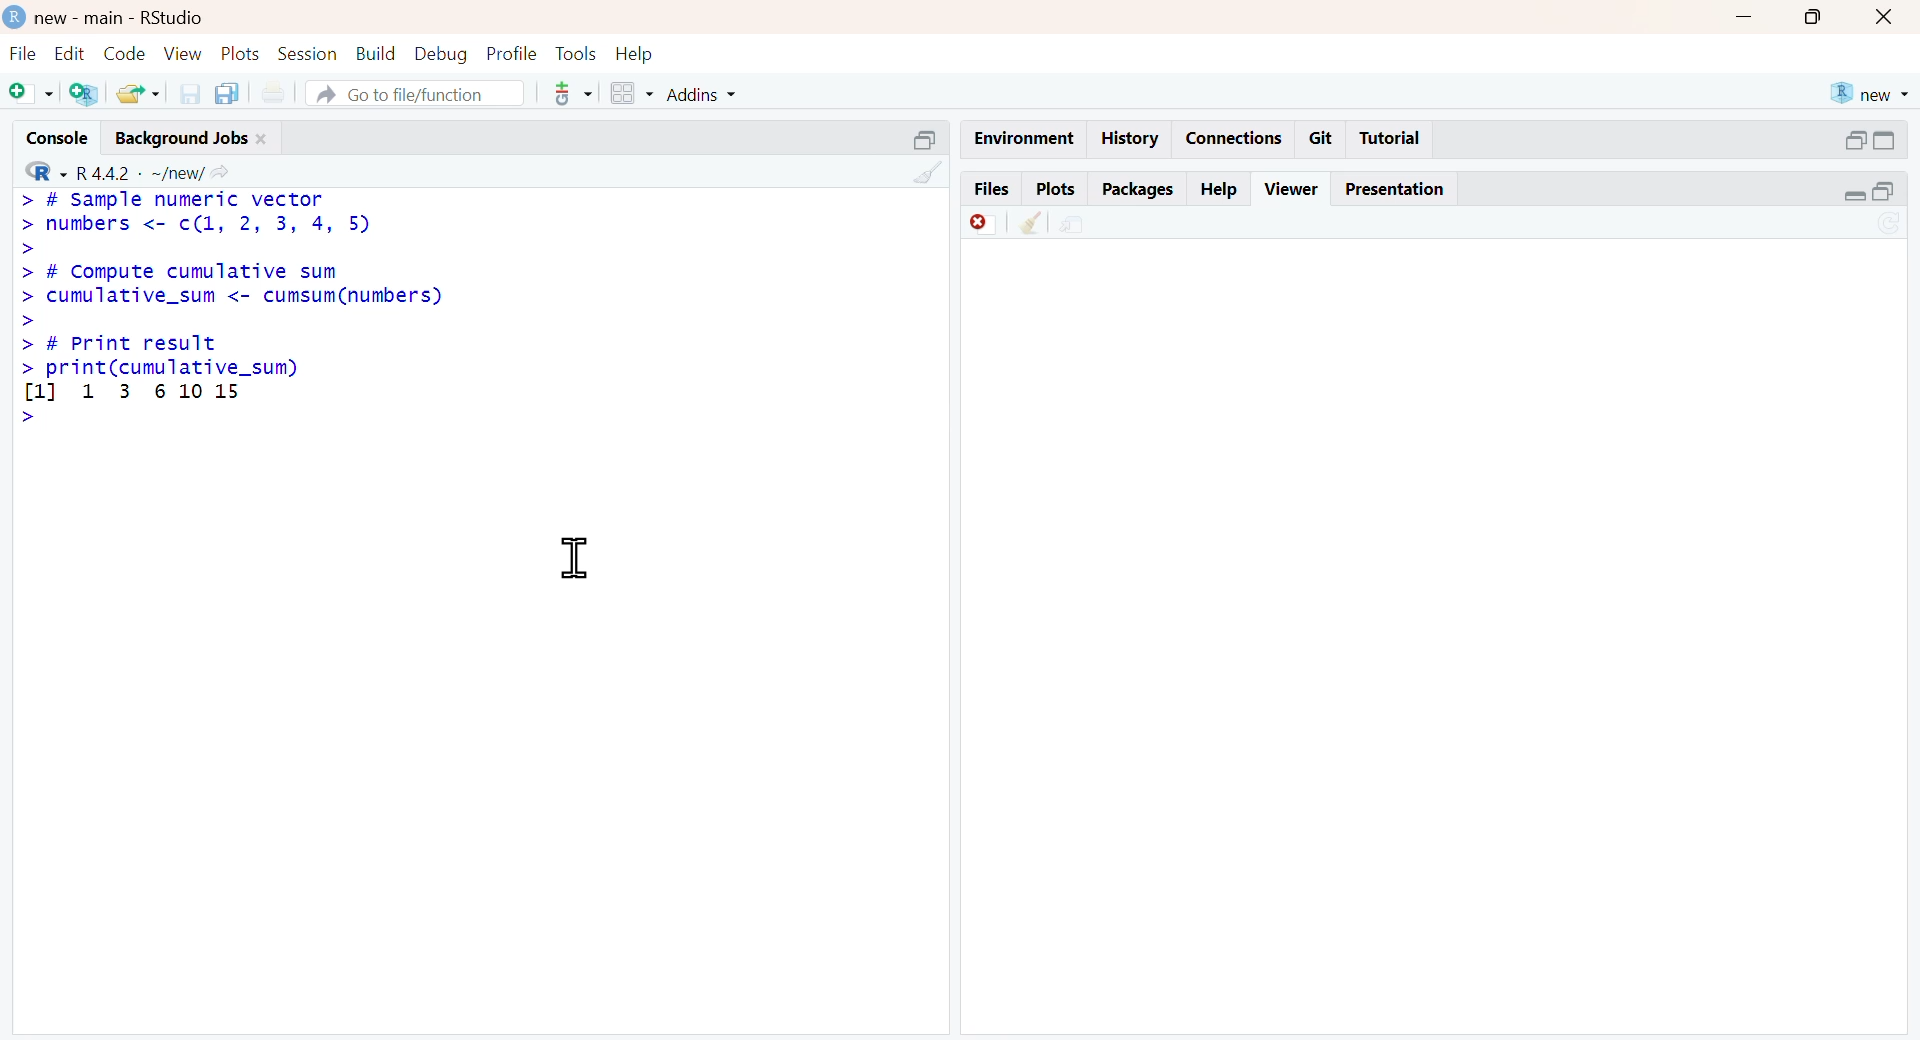 The image size is (1920, 1040). Describe the element at coordinates (992, 189) in the screenshot. I see `Files` at that location.